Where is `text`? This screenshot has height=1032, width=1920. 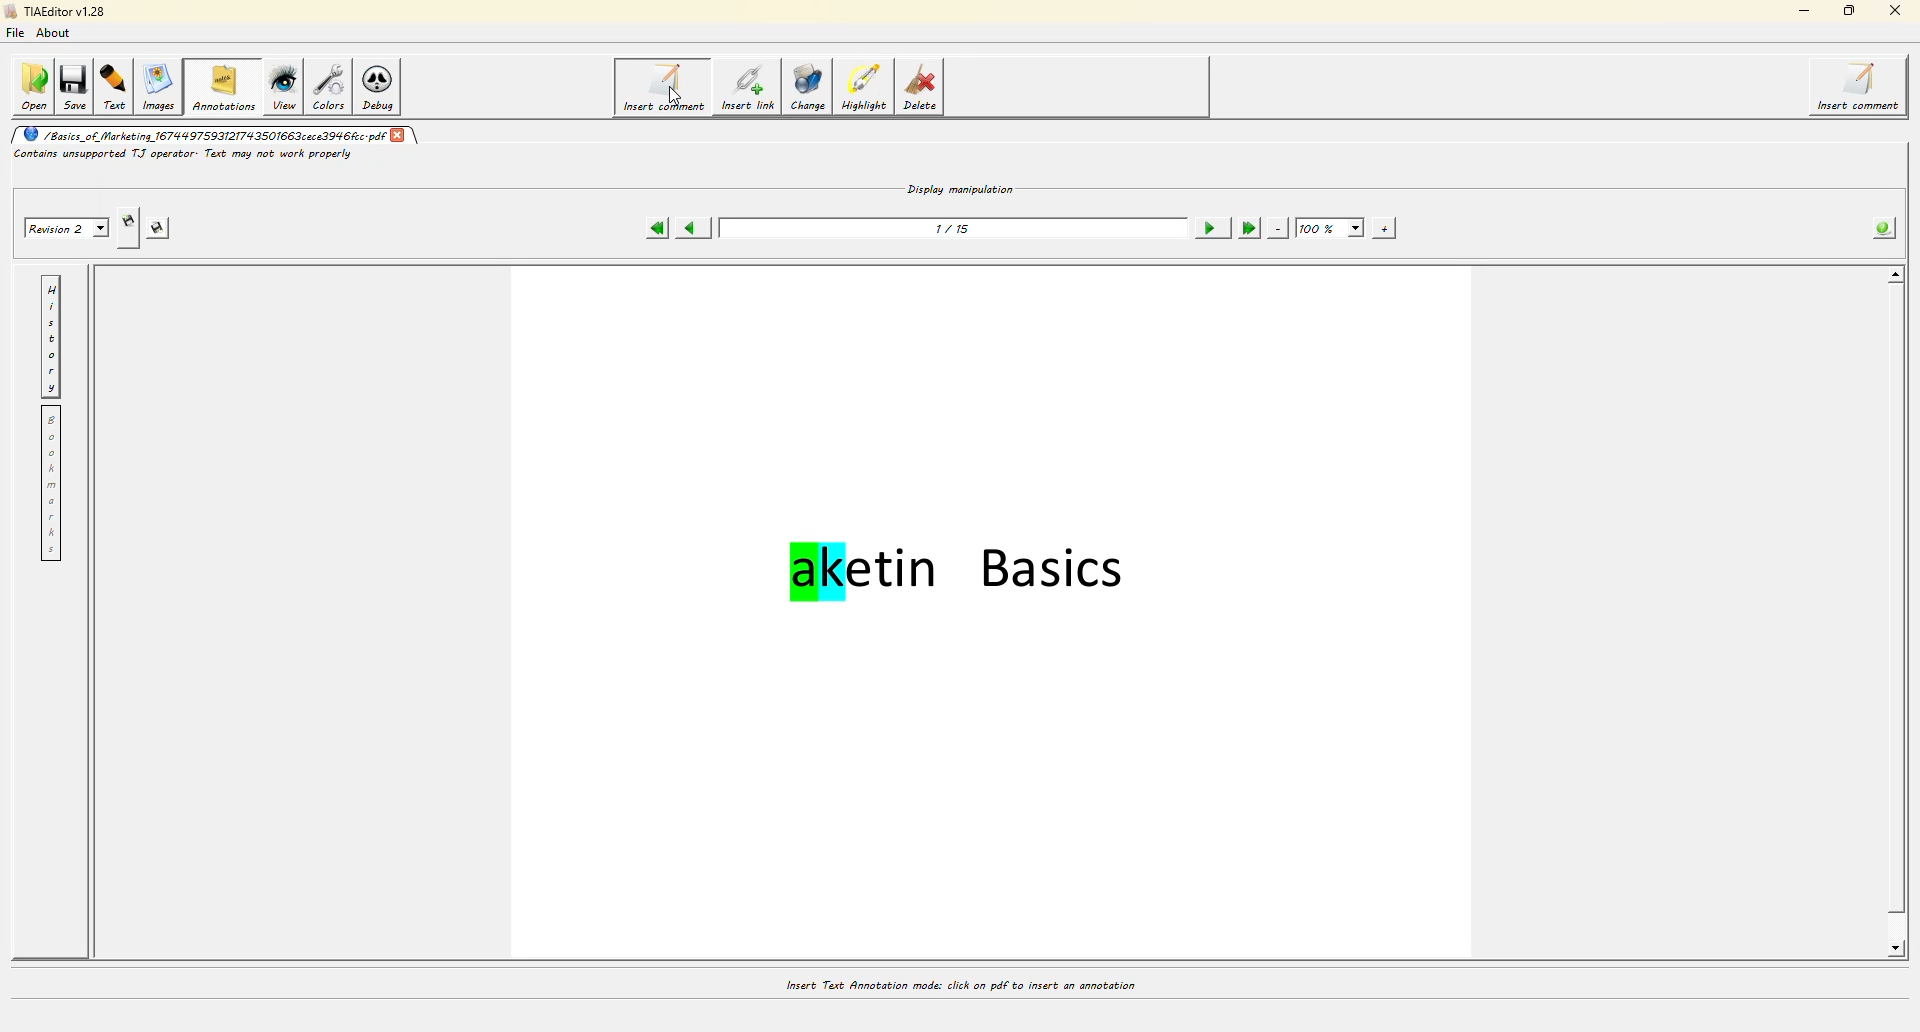
text is located at coordinates (118, 86).